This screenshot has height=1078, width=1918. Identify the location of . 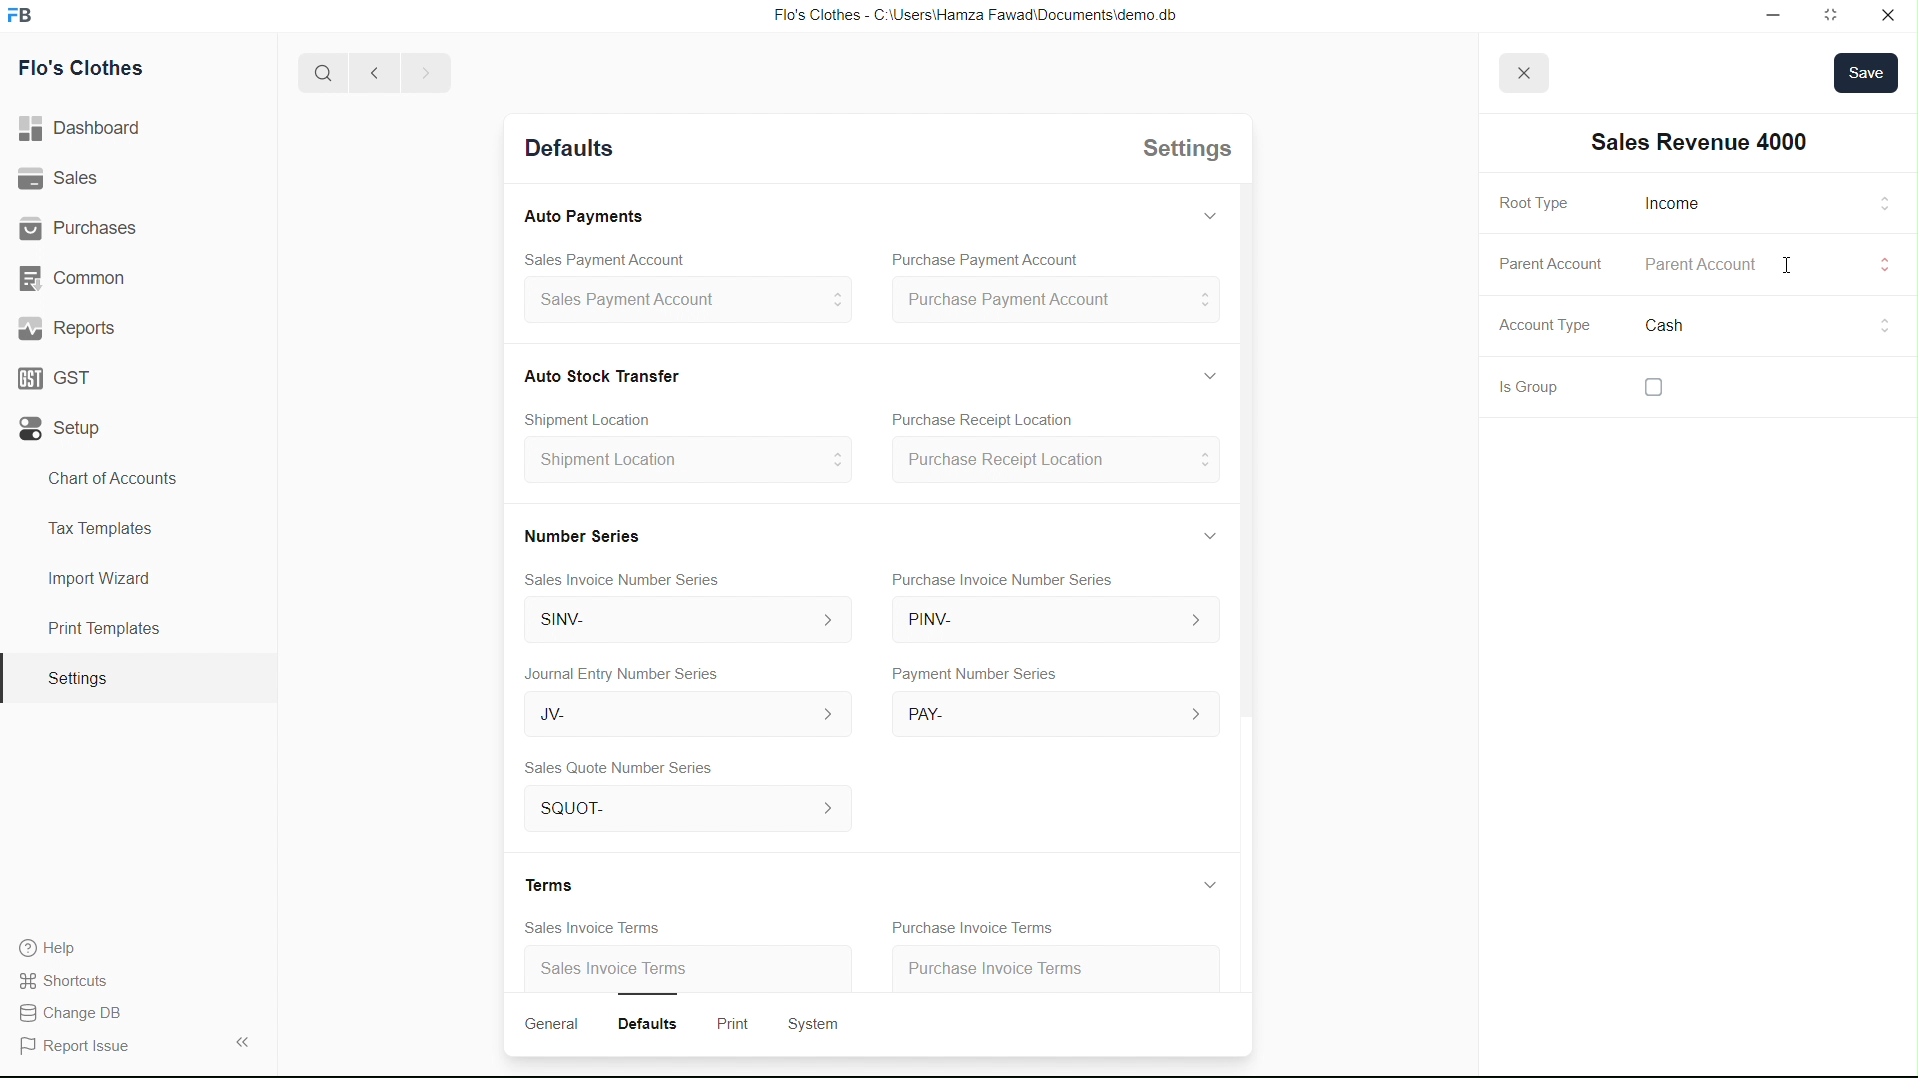
(1879, 265).